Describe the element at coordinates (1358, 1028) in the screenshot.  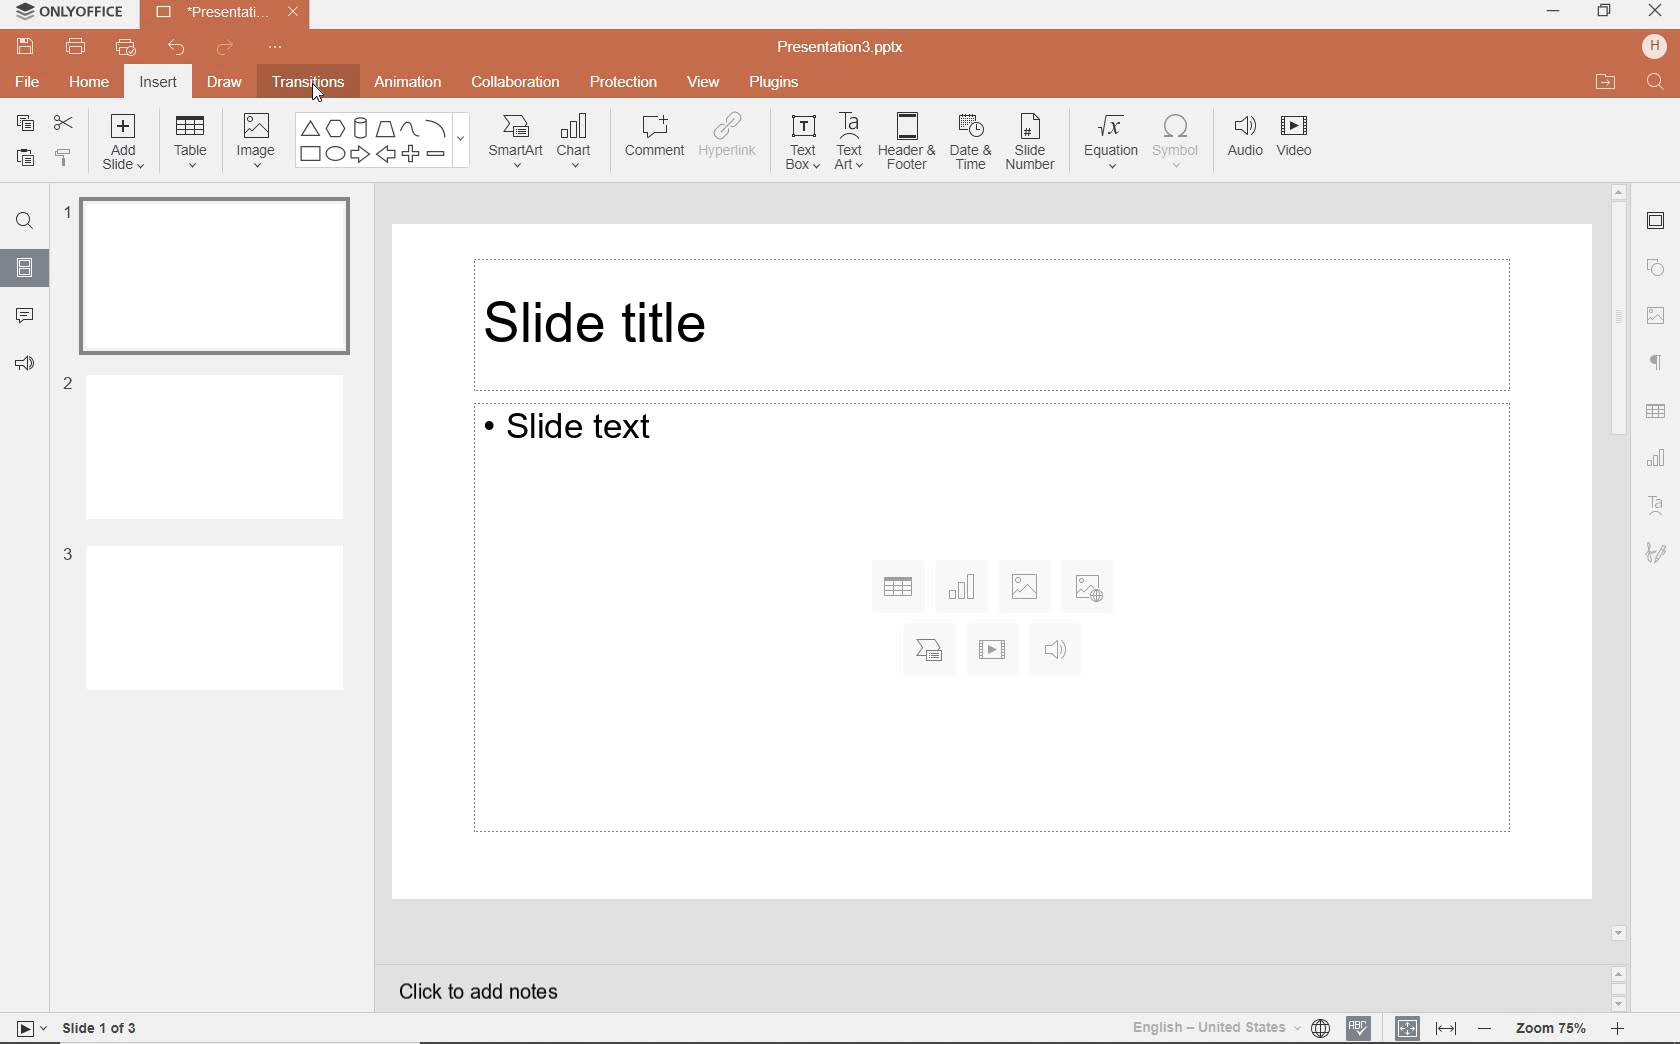
I see `spell checking` at that location.